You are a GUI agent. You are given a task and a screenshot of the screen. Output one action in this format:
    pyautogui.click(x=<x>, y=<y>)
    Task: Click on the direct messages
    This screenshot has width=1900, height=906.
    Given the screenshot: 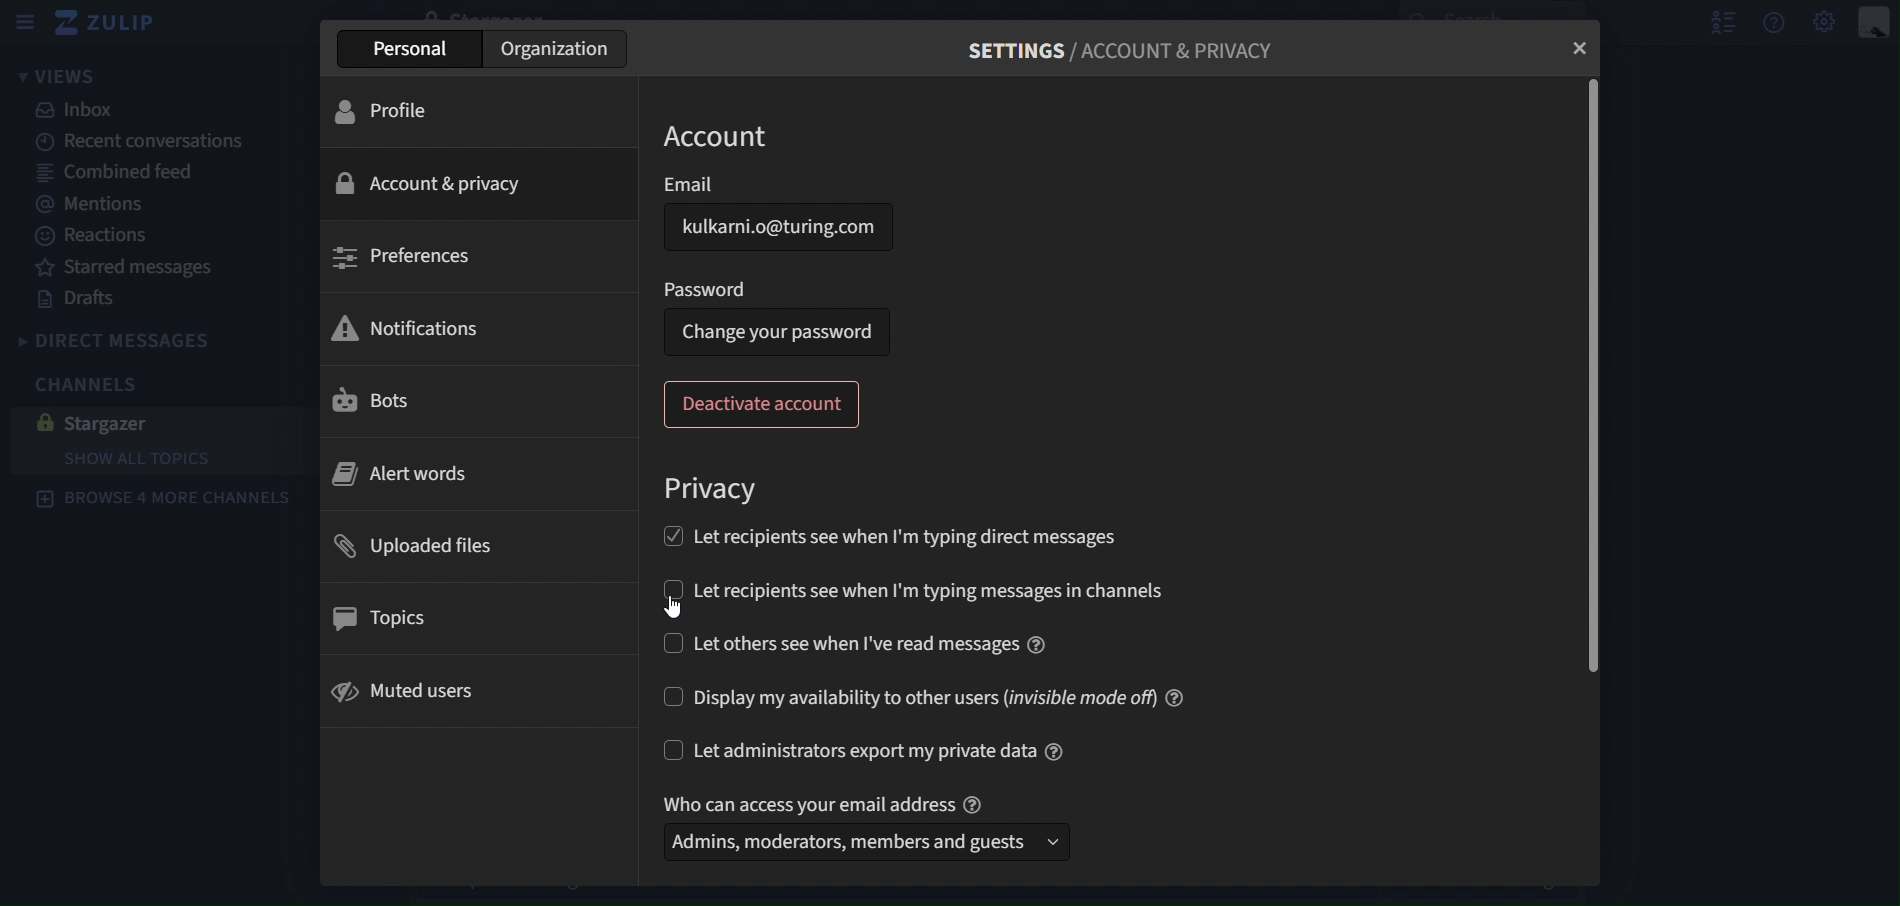 What is the action you would take?
    pyautogui.click(x=117, y=342)
    